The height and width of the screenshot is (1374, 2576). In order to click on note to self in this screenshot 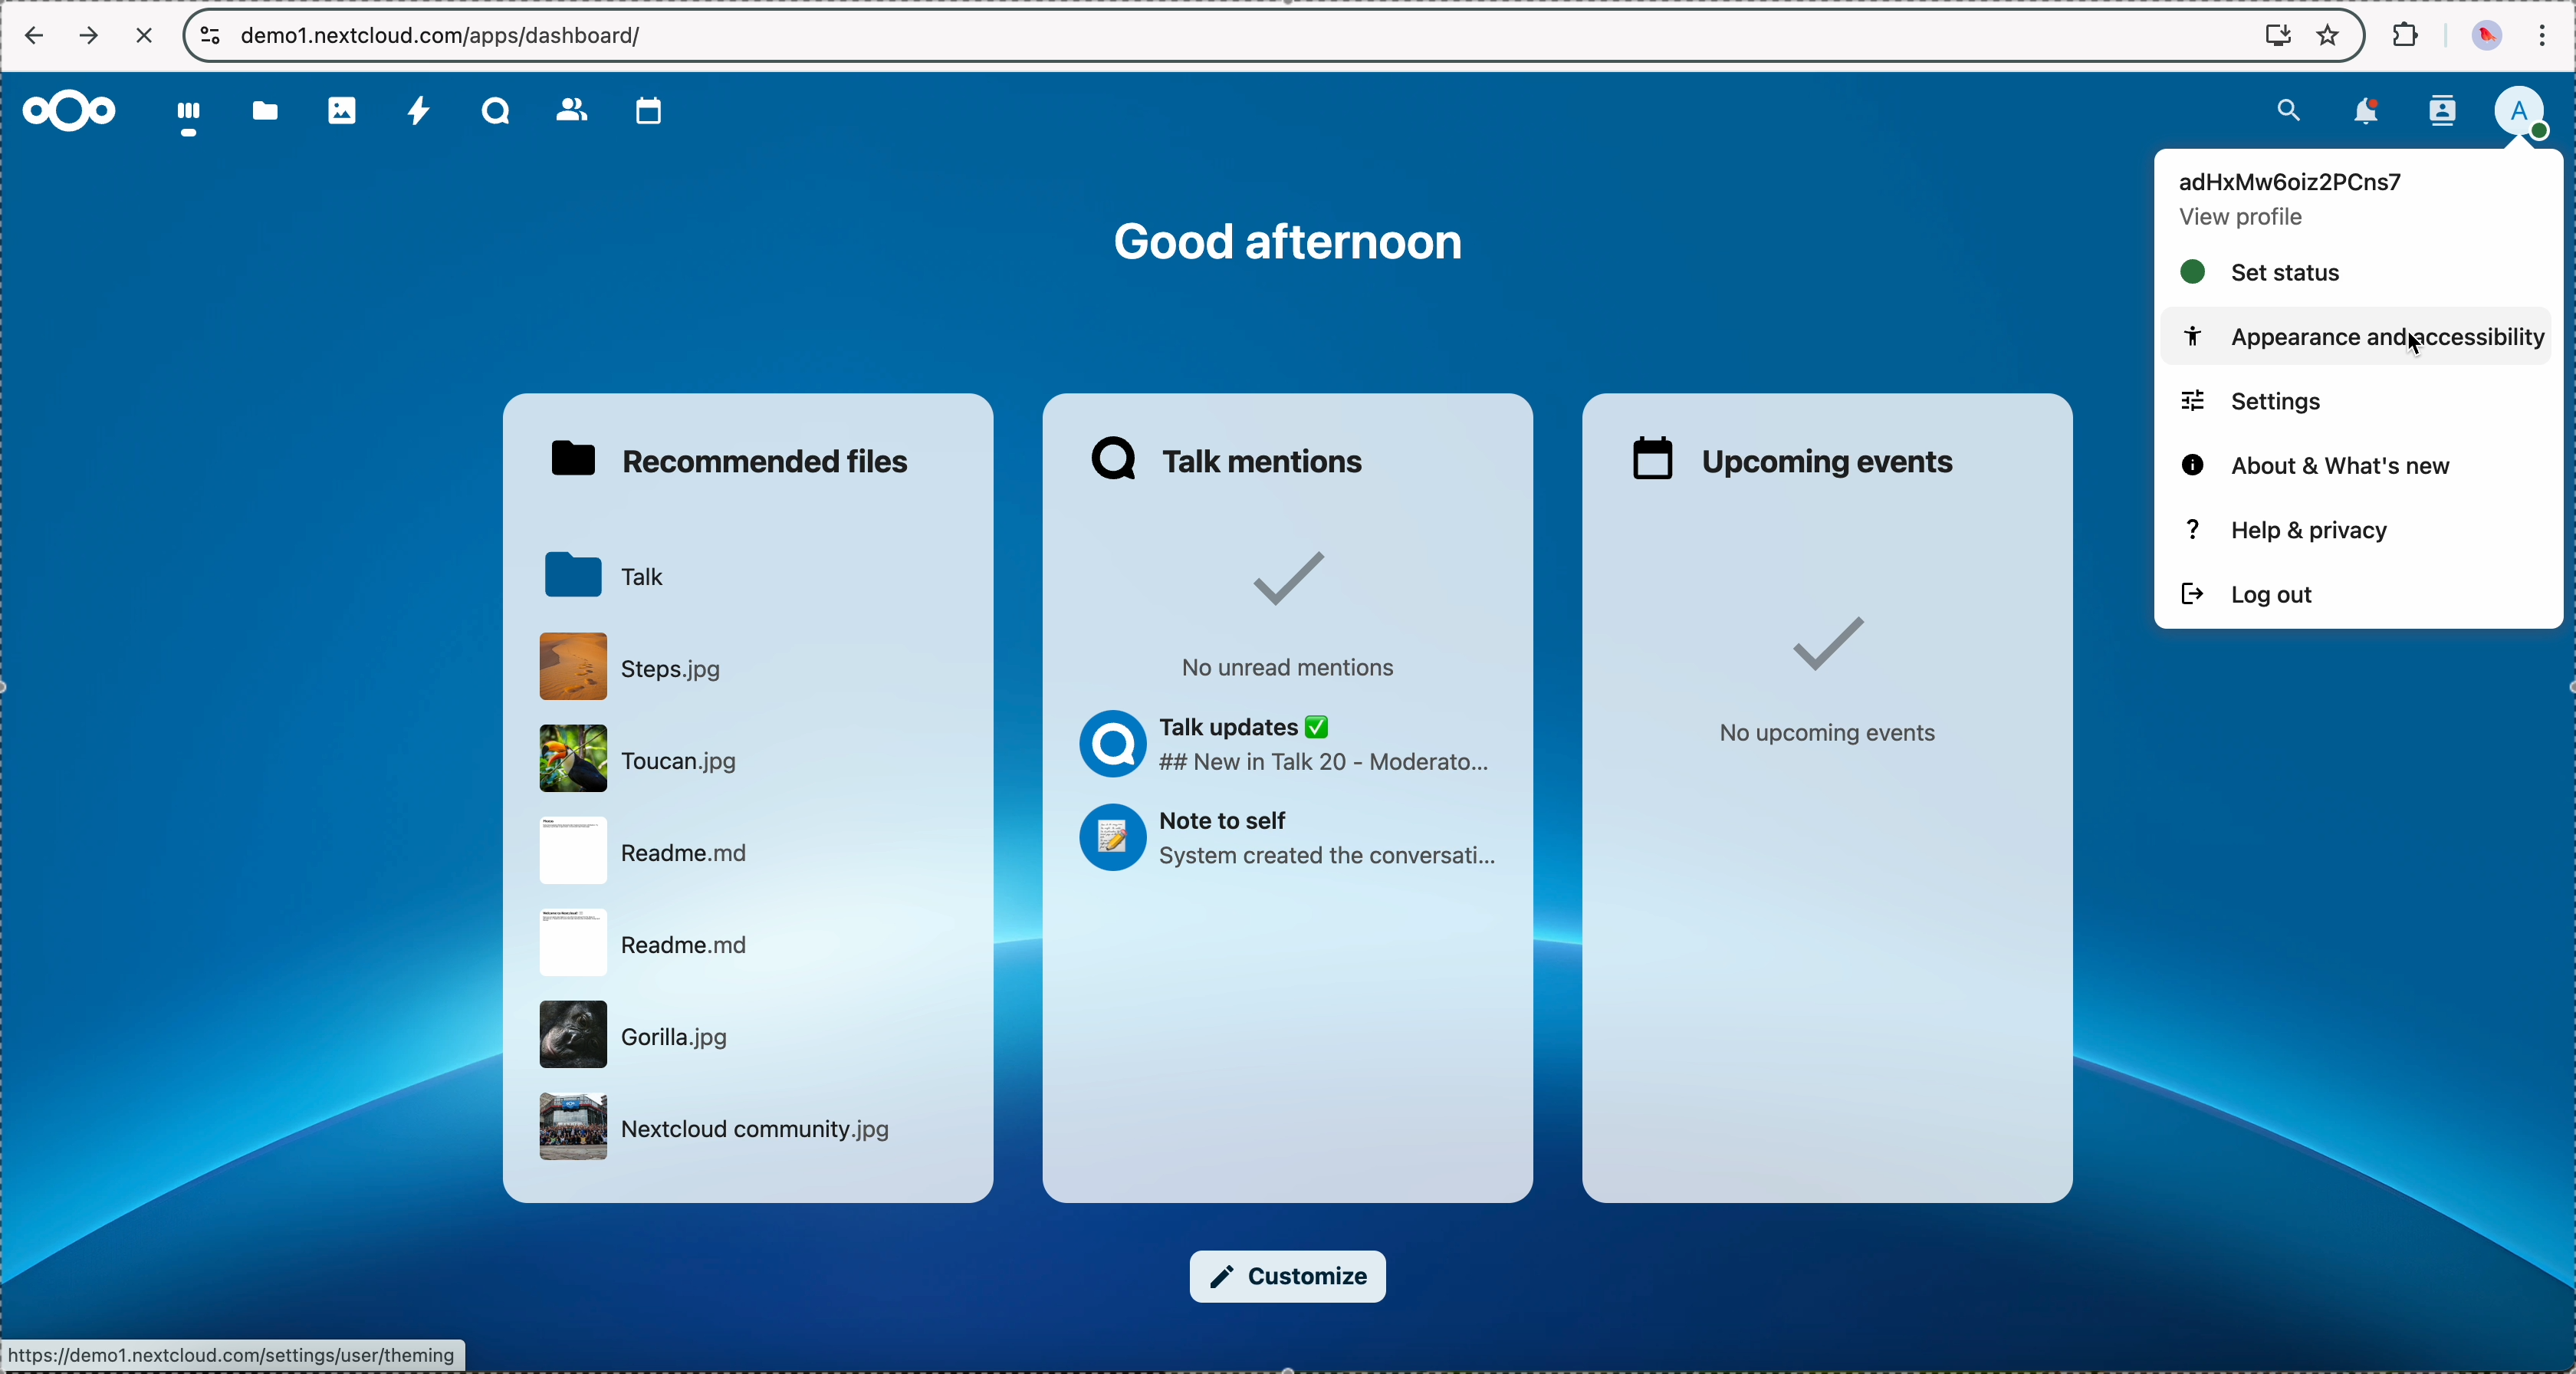, I will do `click(1297, 840)`.